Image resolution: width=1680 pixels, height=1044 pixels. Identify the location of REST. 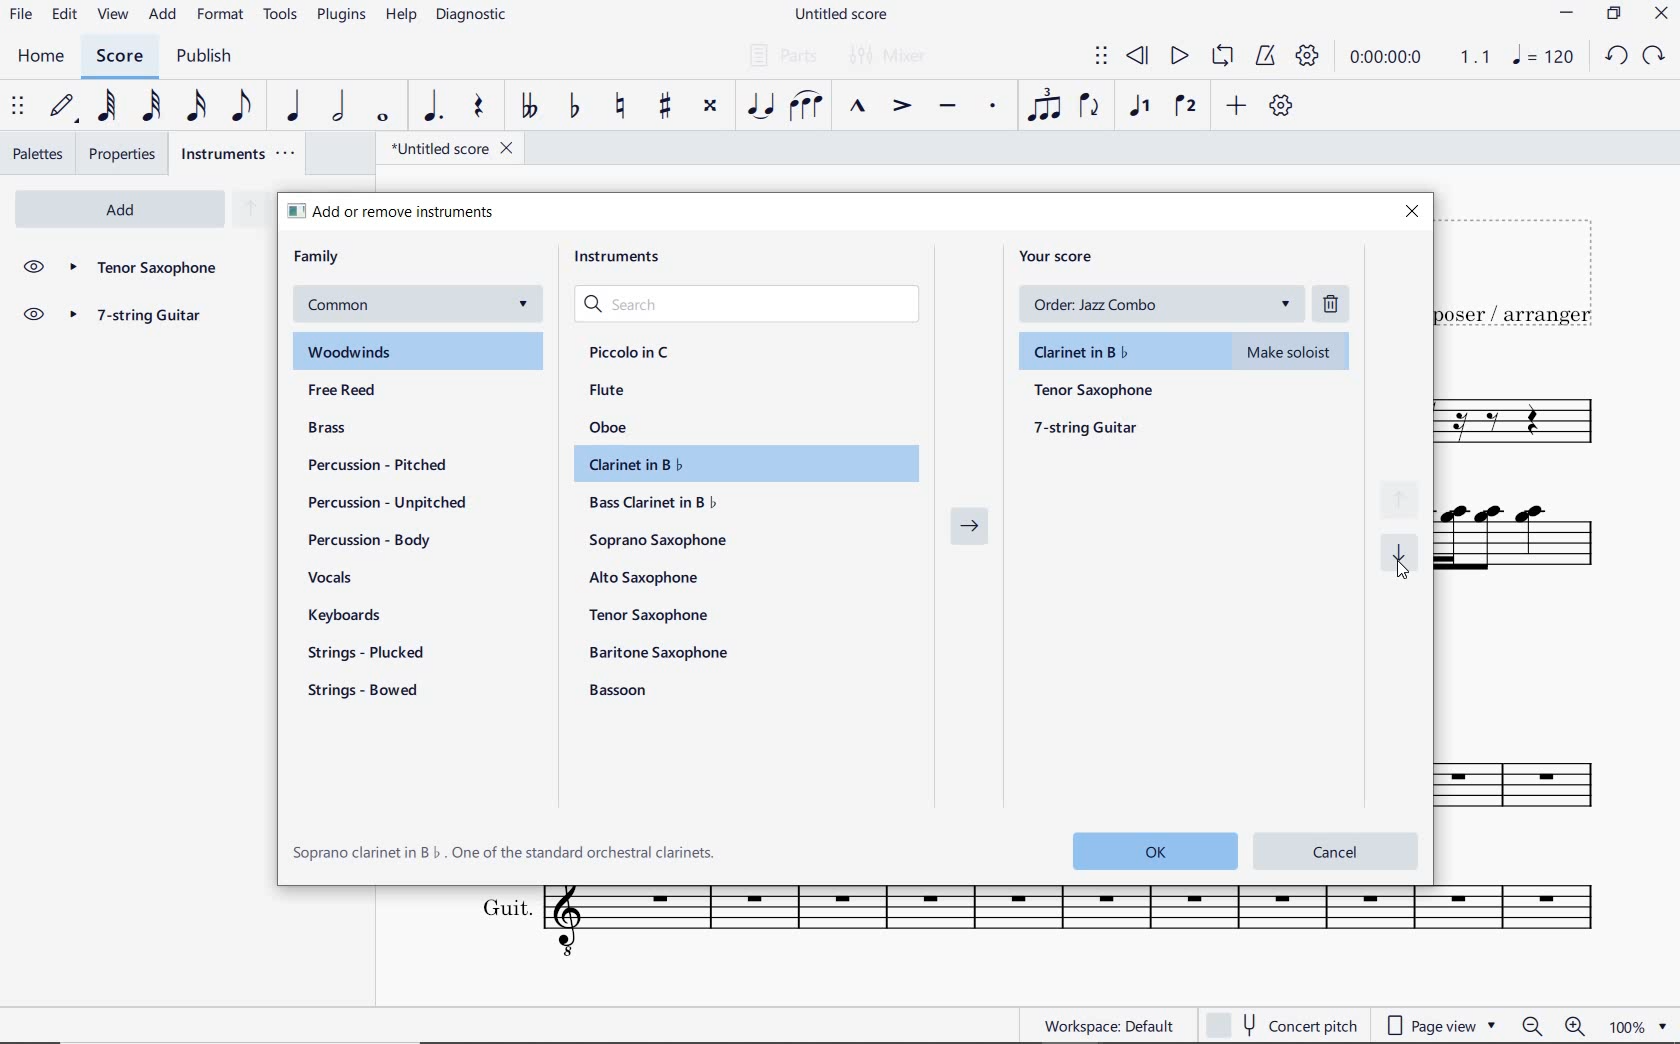
(478, 108).